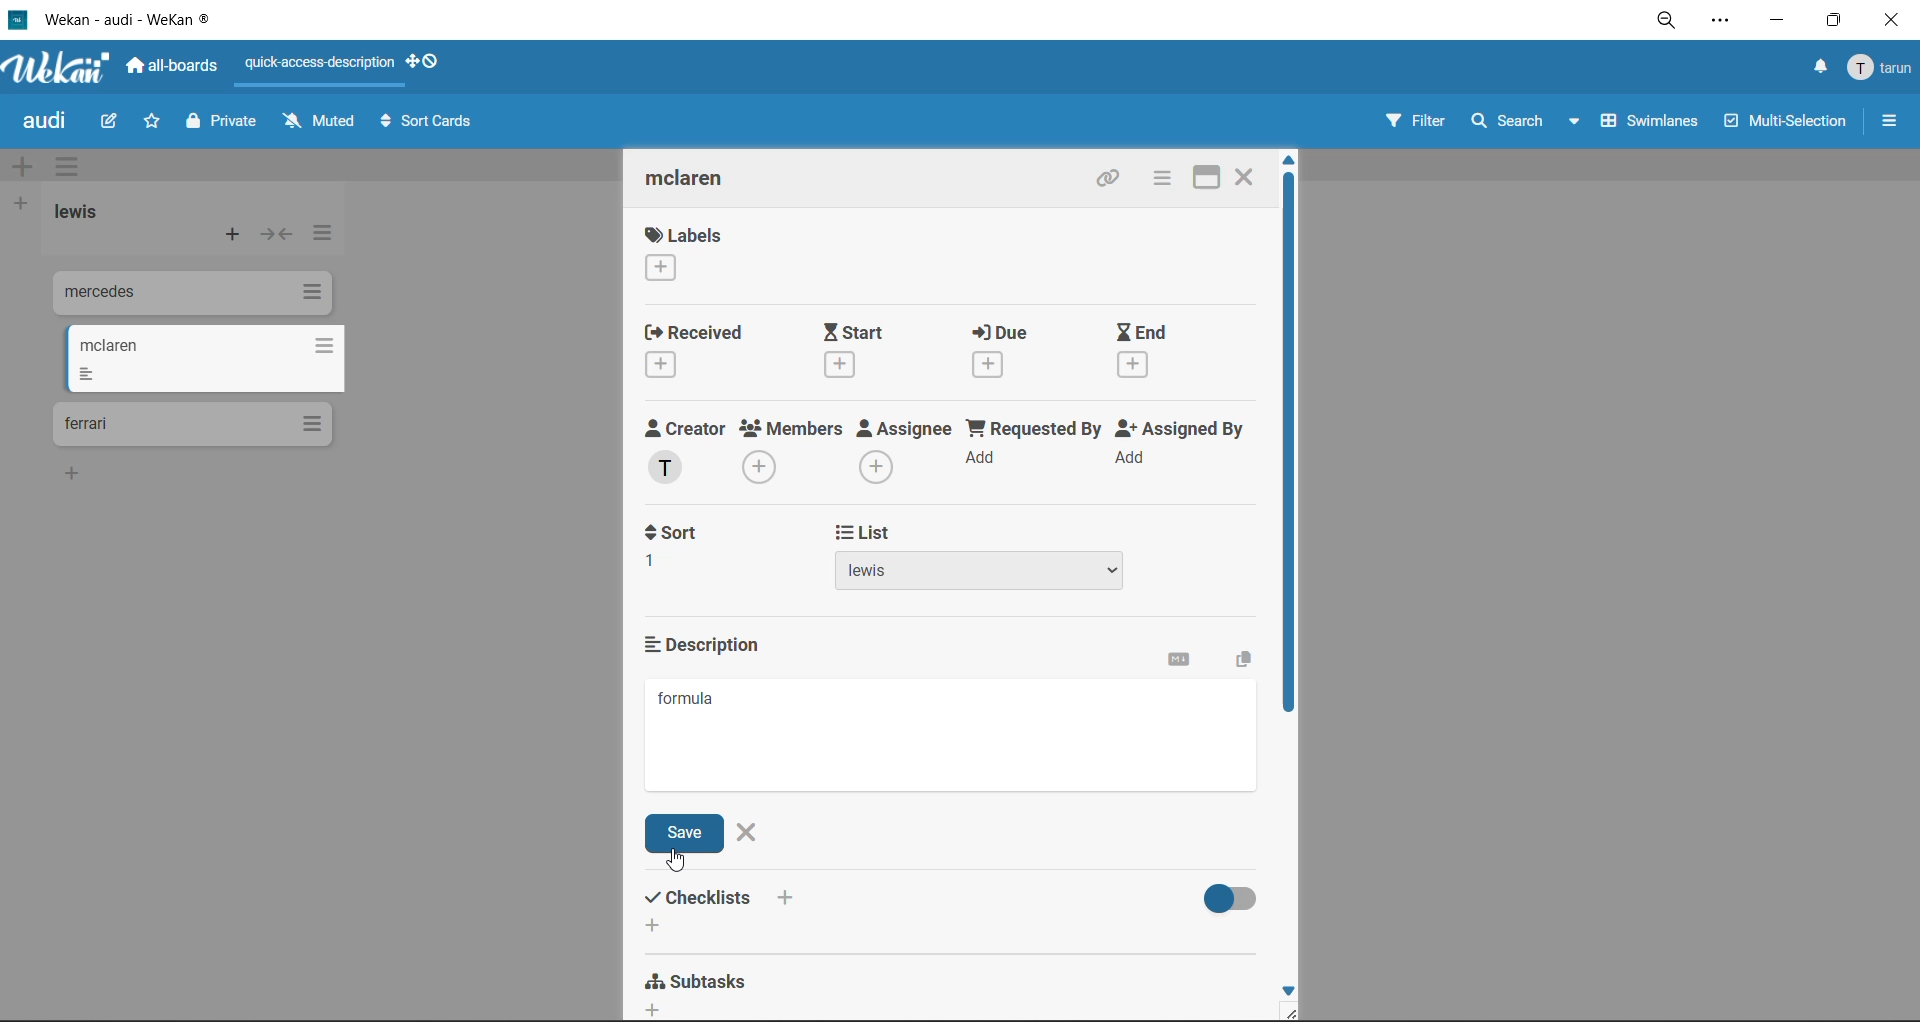 The width and height of the screenshot is (1920, 1022). What do you see at coordinates (987, 558) in the screenshot?
I see `list` at bounding box center [987, 558].